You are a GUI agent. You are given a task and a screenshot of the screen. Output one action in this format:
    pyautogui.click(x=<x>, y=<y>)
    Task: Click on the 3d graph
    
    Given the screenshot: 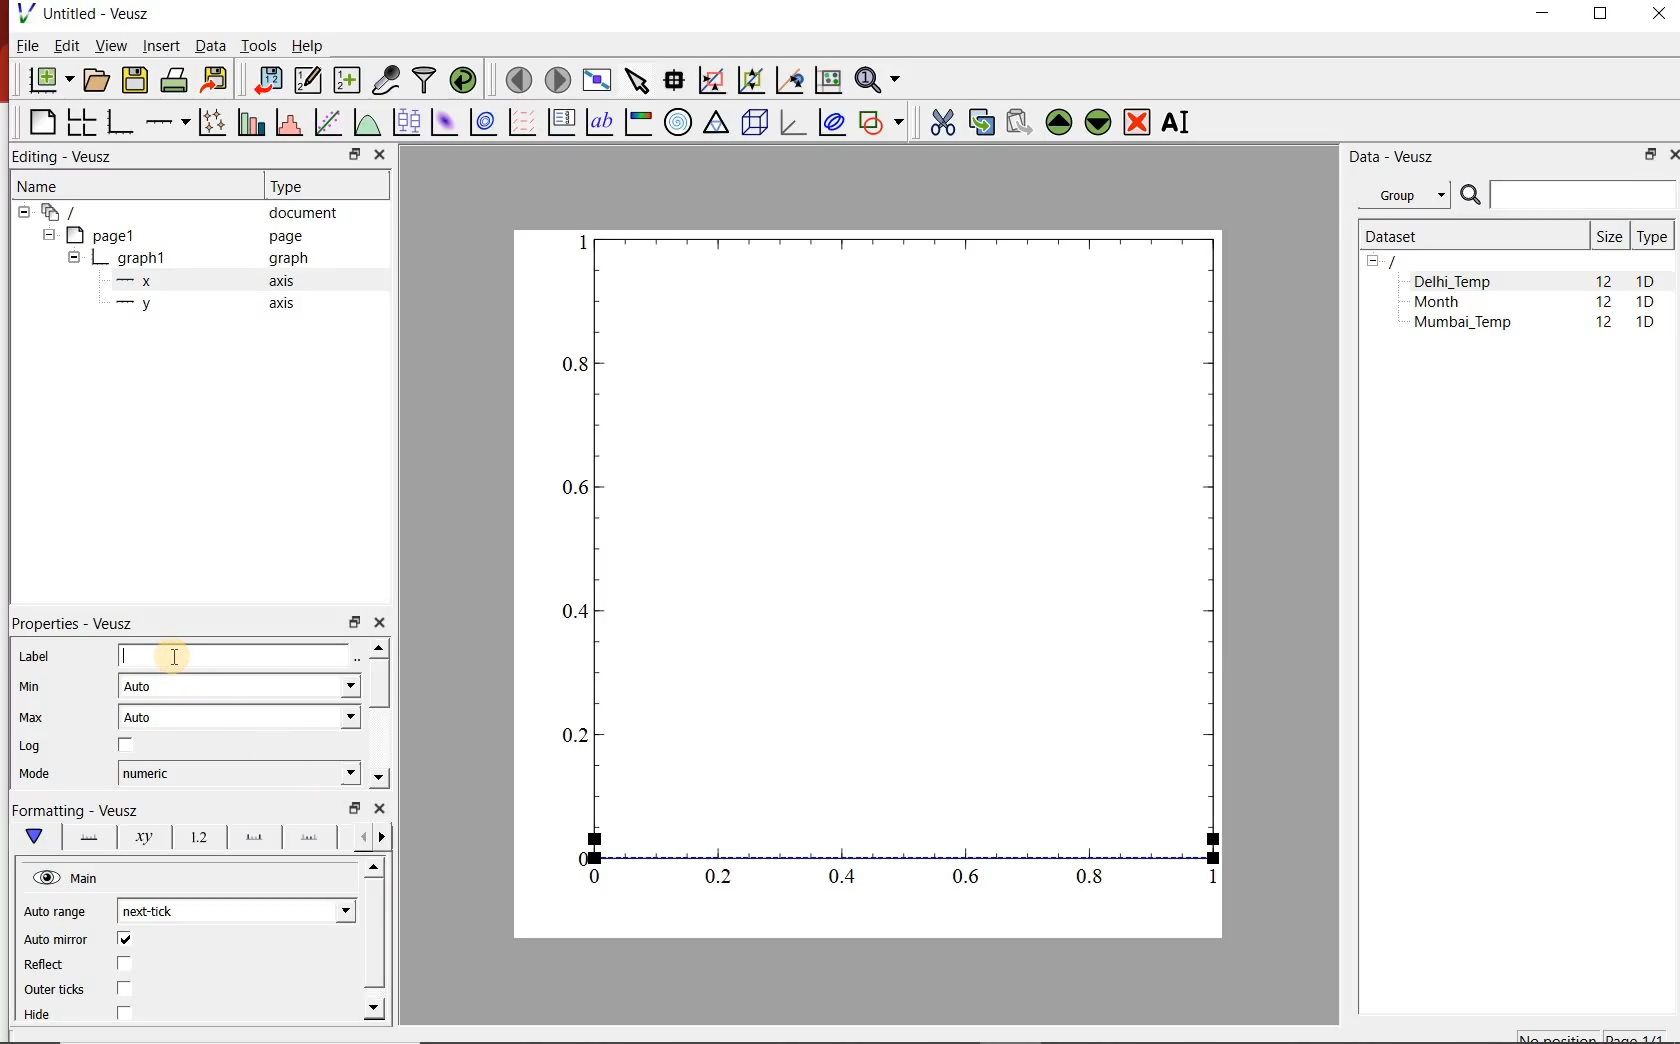 What is the action you would take?
    pyautogui.click(x=790, y=122)
    